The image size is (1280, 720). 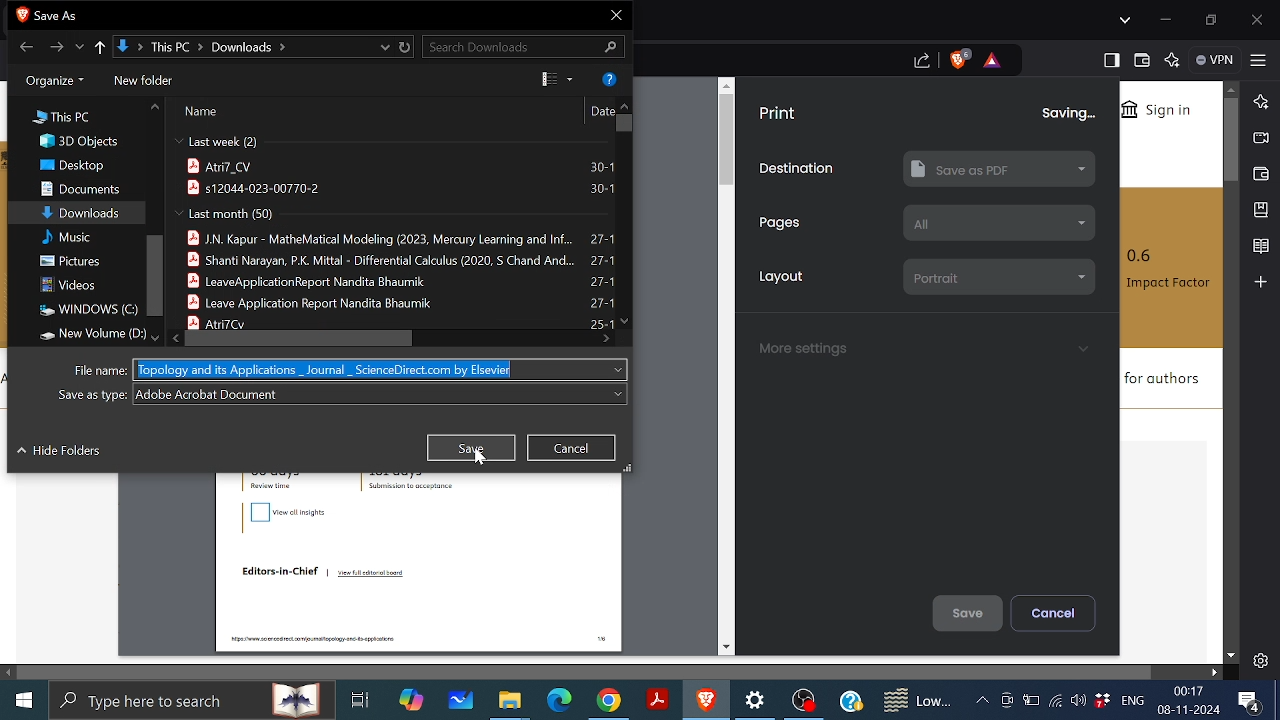 What do you see at coordinates (58, 46) in the screenshot?
I see `Forward` at bounding box center [58, 46].